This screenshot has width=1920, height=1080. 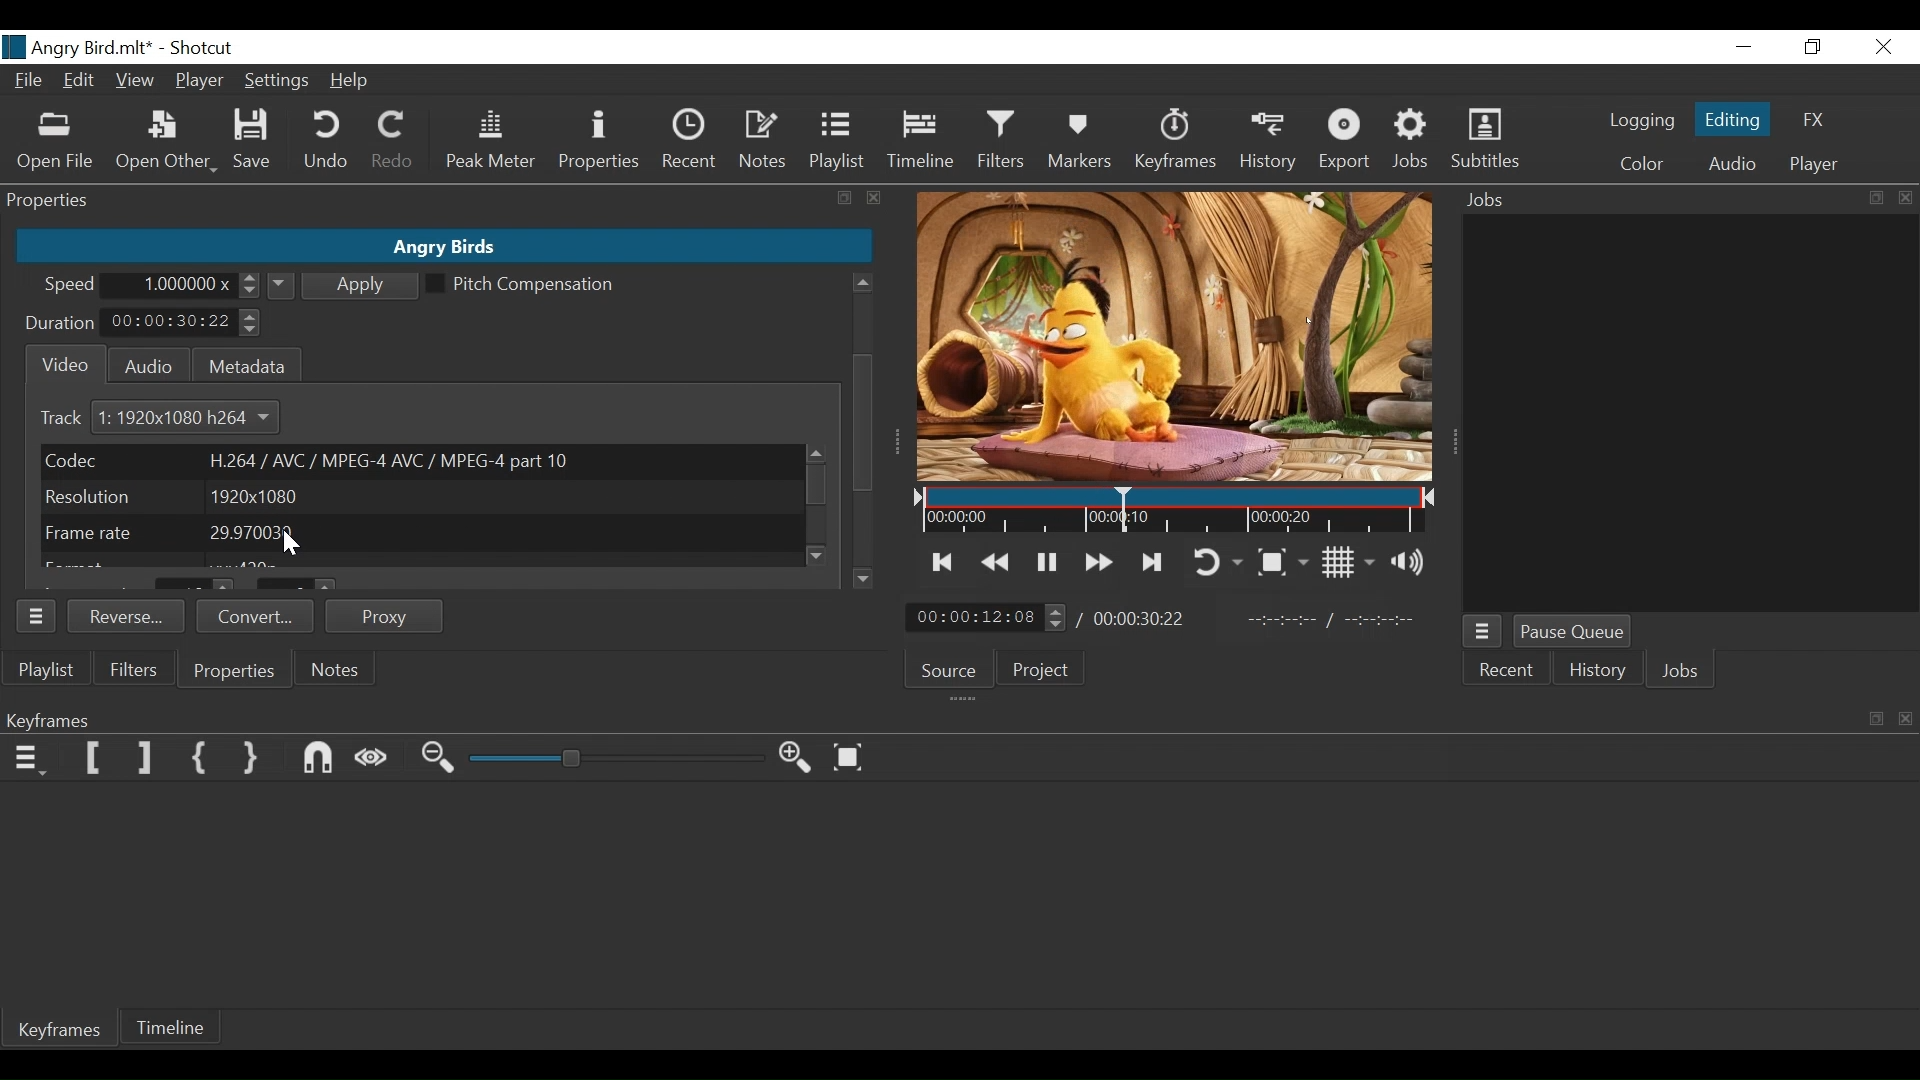 What do you see at coordinates (1096, 560) in the screenshot?
I see `Play forward quickly` at bounding box center [1096, 560].